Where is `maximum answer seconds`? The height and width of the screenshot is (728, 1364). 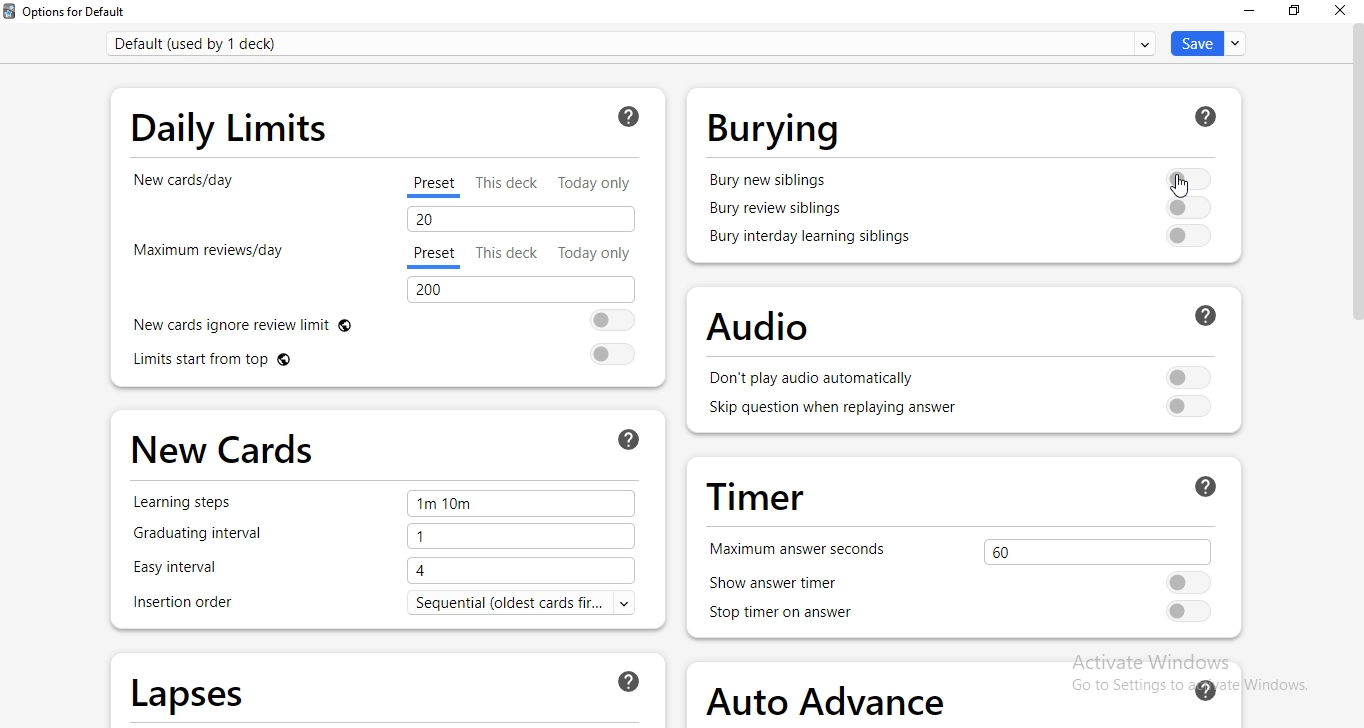
maximum answer seconds is located at coordinates (797, 549).